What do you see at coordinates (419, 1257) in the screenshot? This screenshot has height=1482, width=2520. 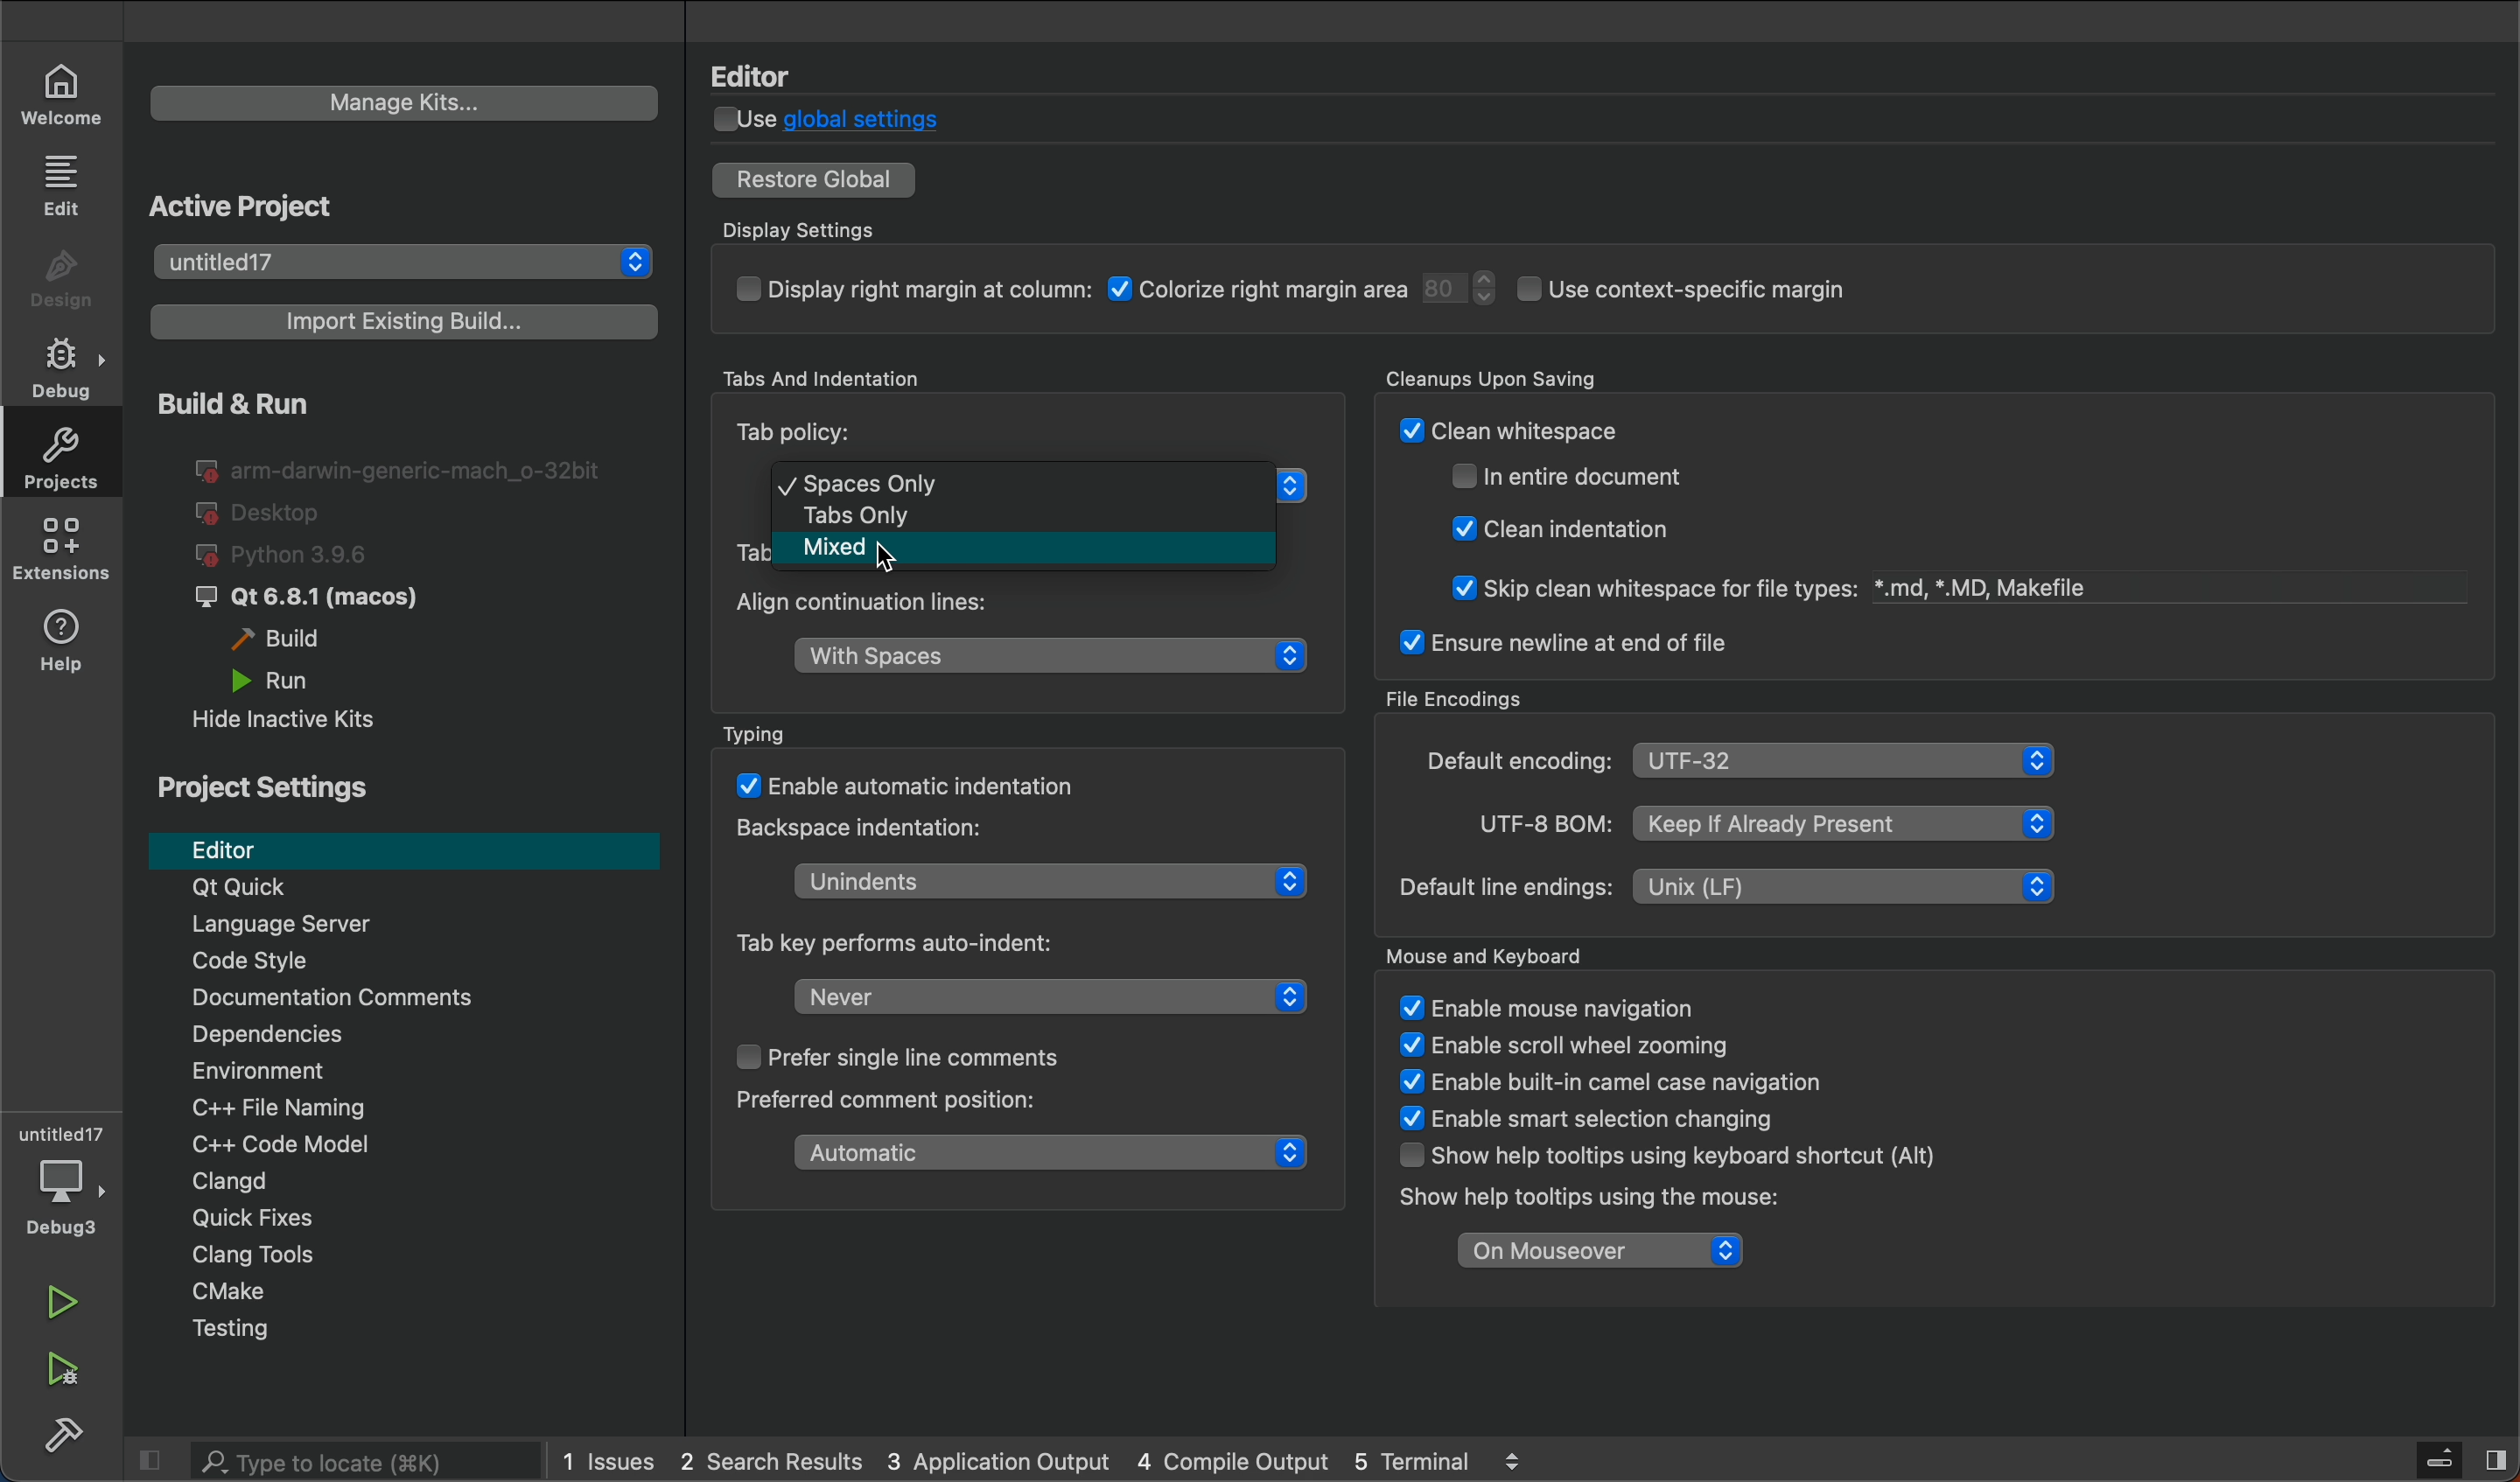 I see `Clang tools` at bounding box center [419, 1257].